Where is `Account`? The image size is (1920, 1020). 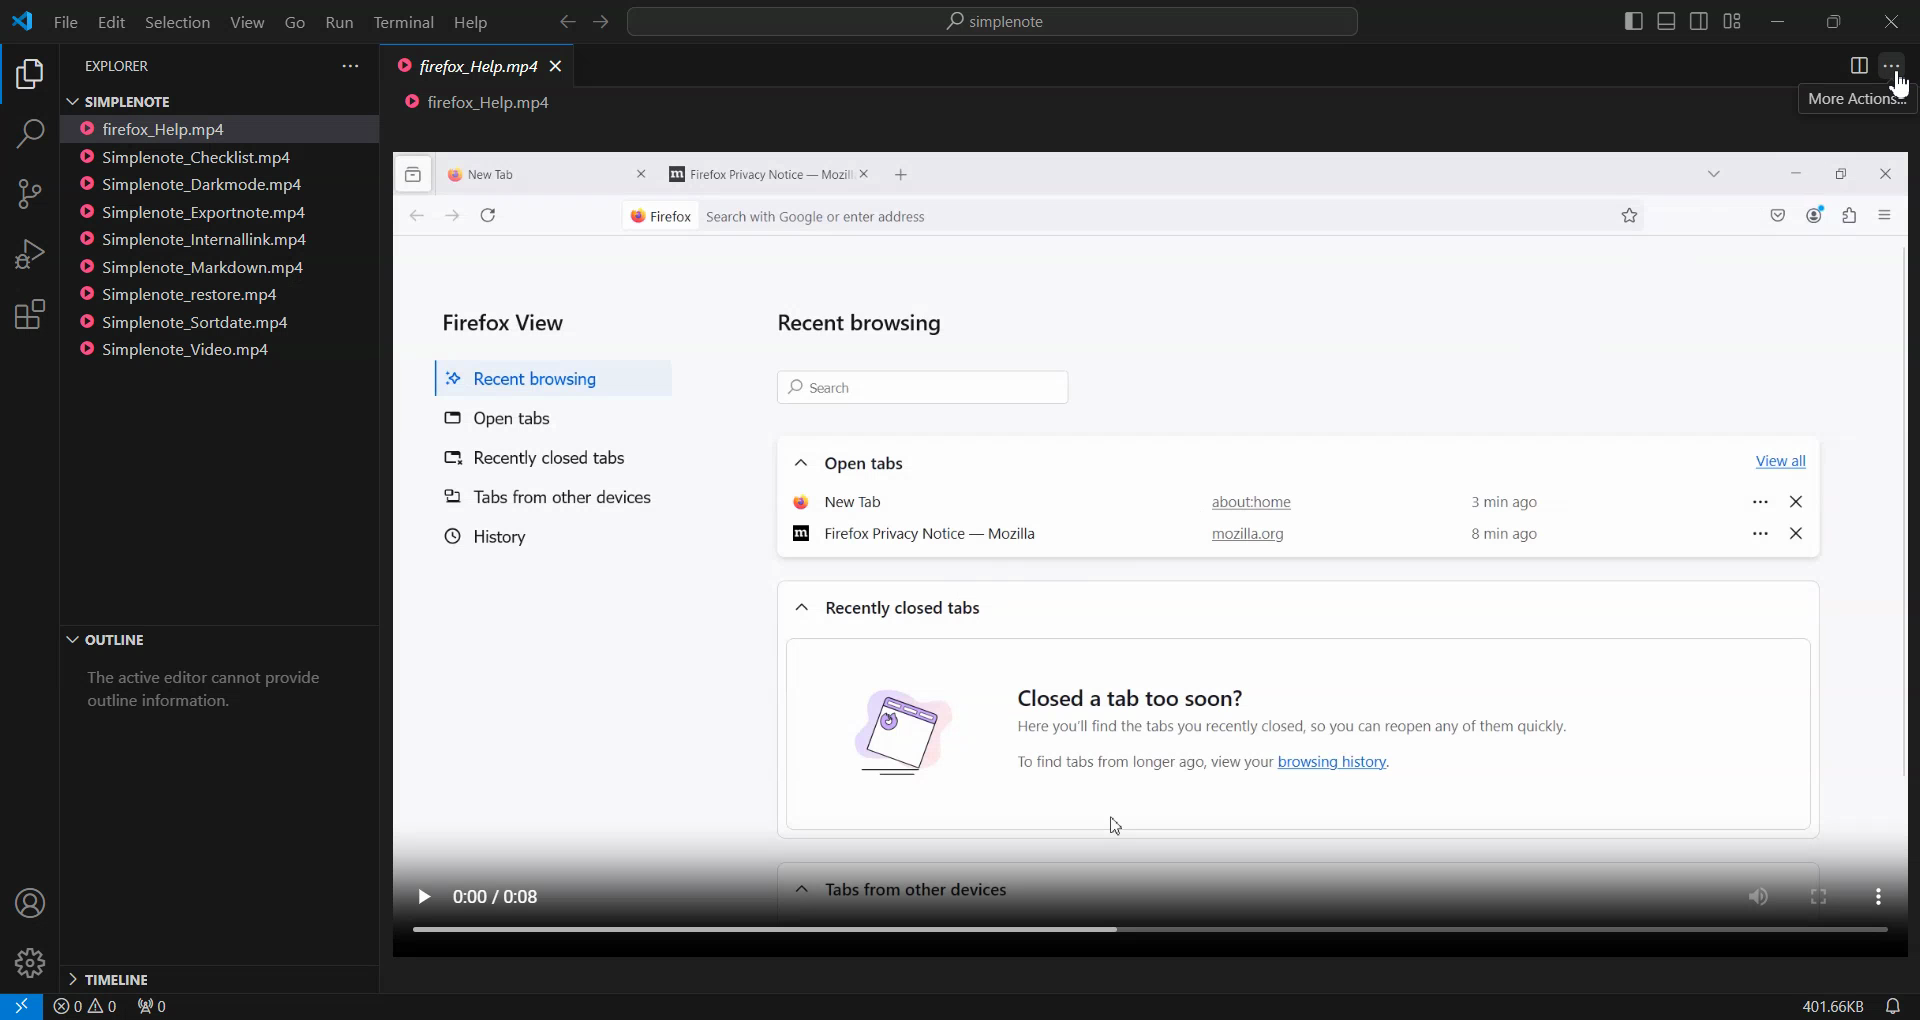
Account is located at coordinates (28, 904).